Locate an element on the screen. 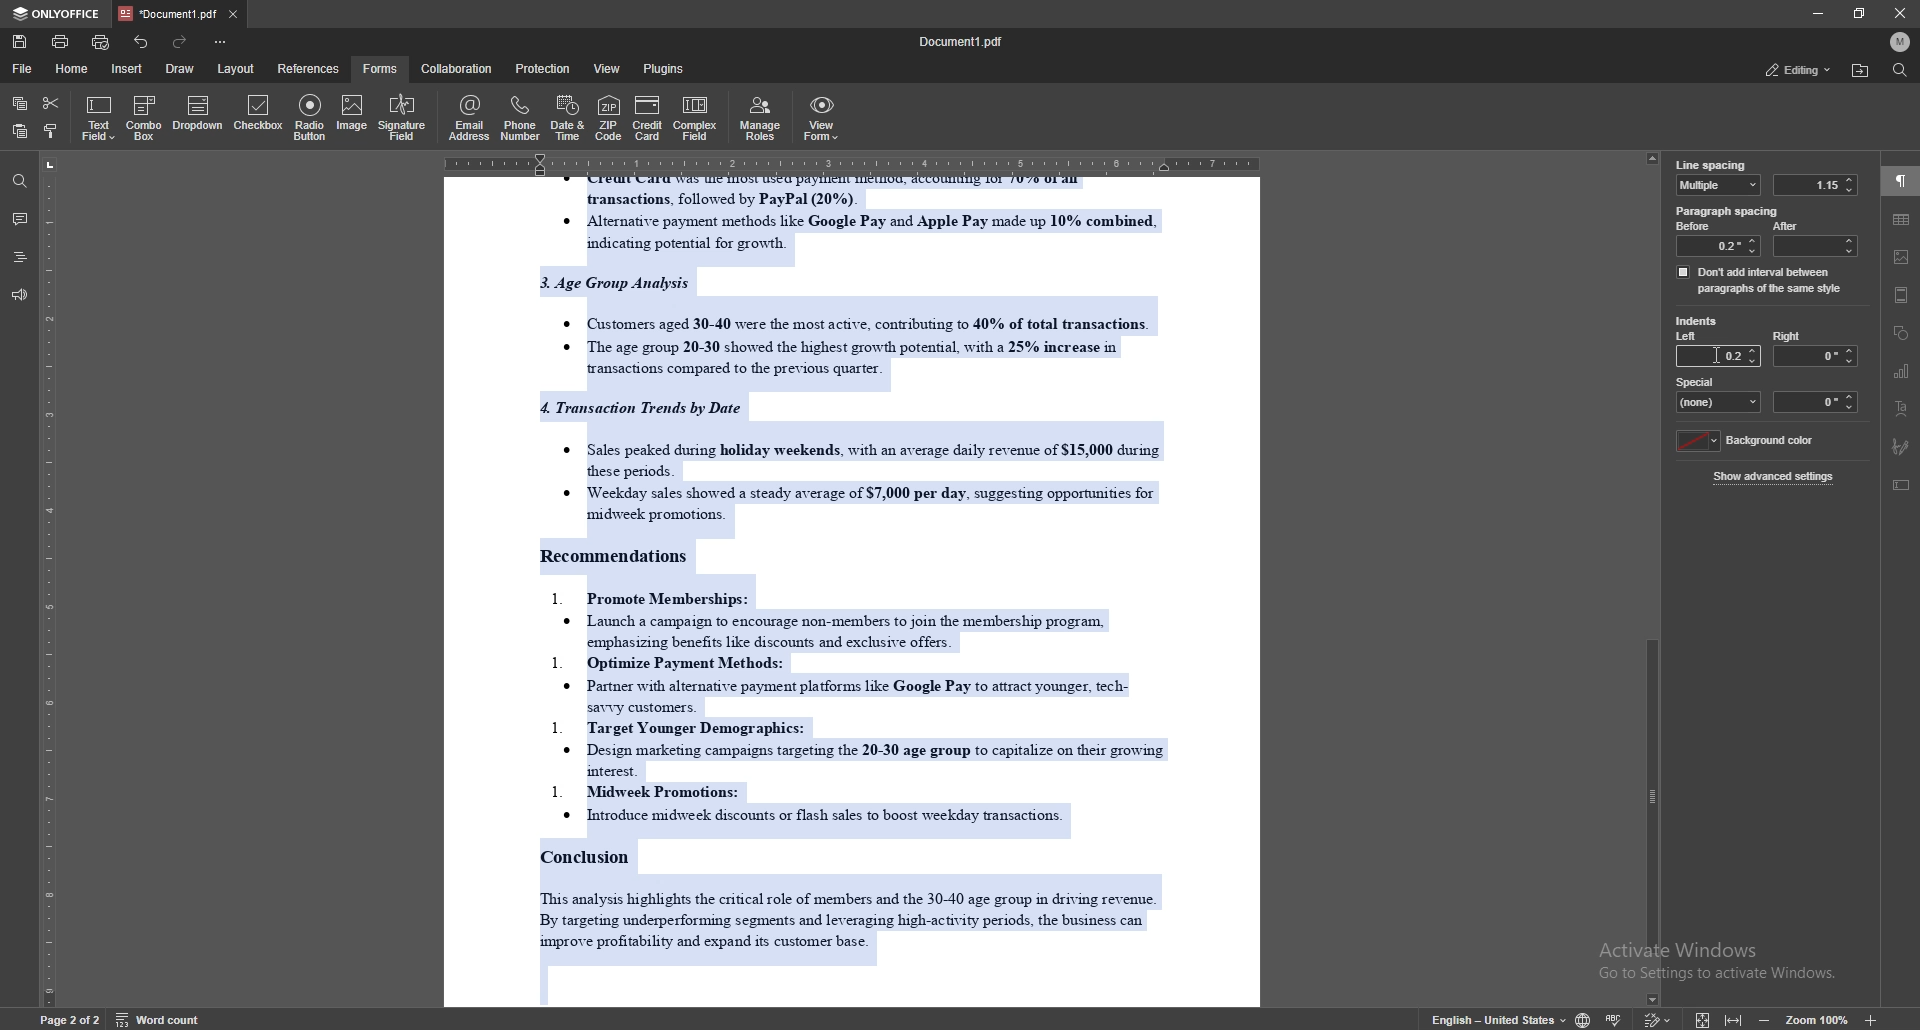 The width and height of the screenshot is (1920, 1030). close tab is located at coordinates (233, 13).